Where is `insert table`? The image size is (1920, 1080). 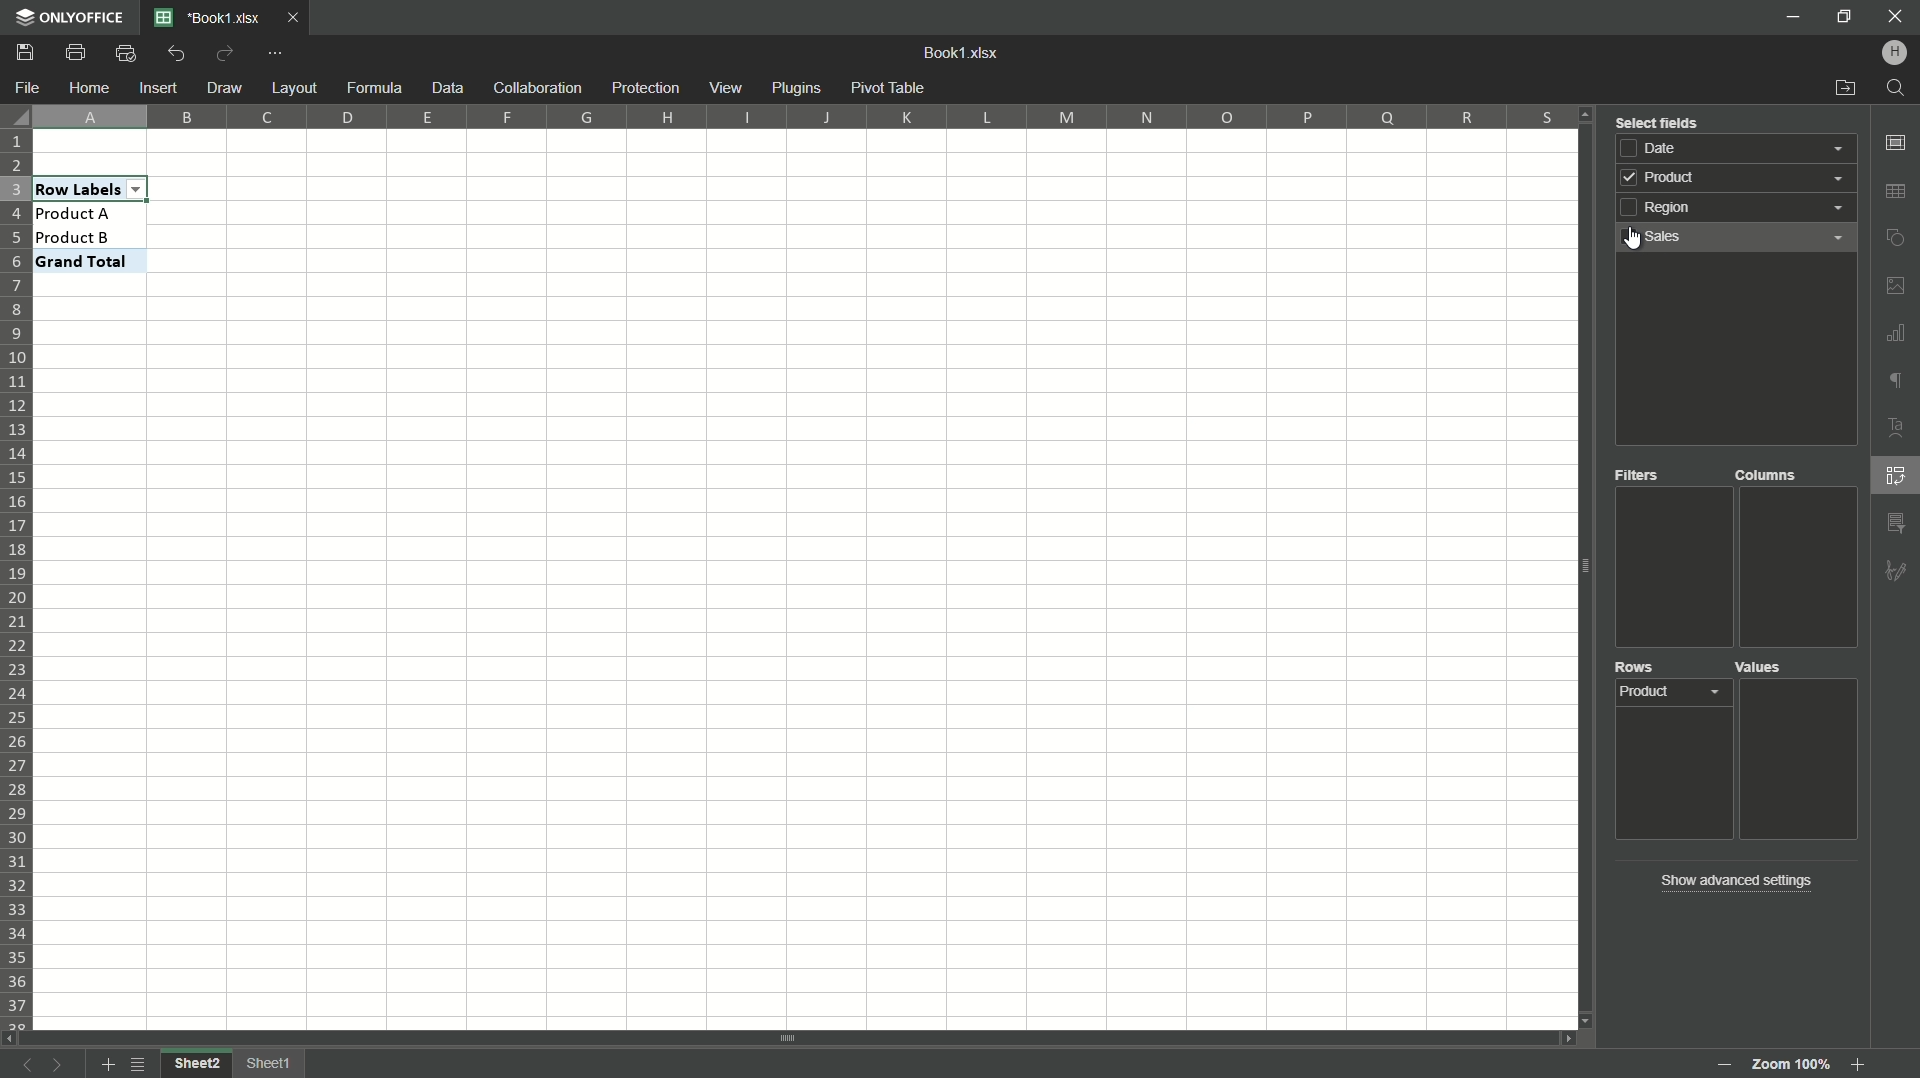 insert table is located at coordinates (1898, 192).